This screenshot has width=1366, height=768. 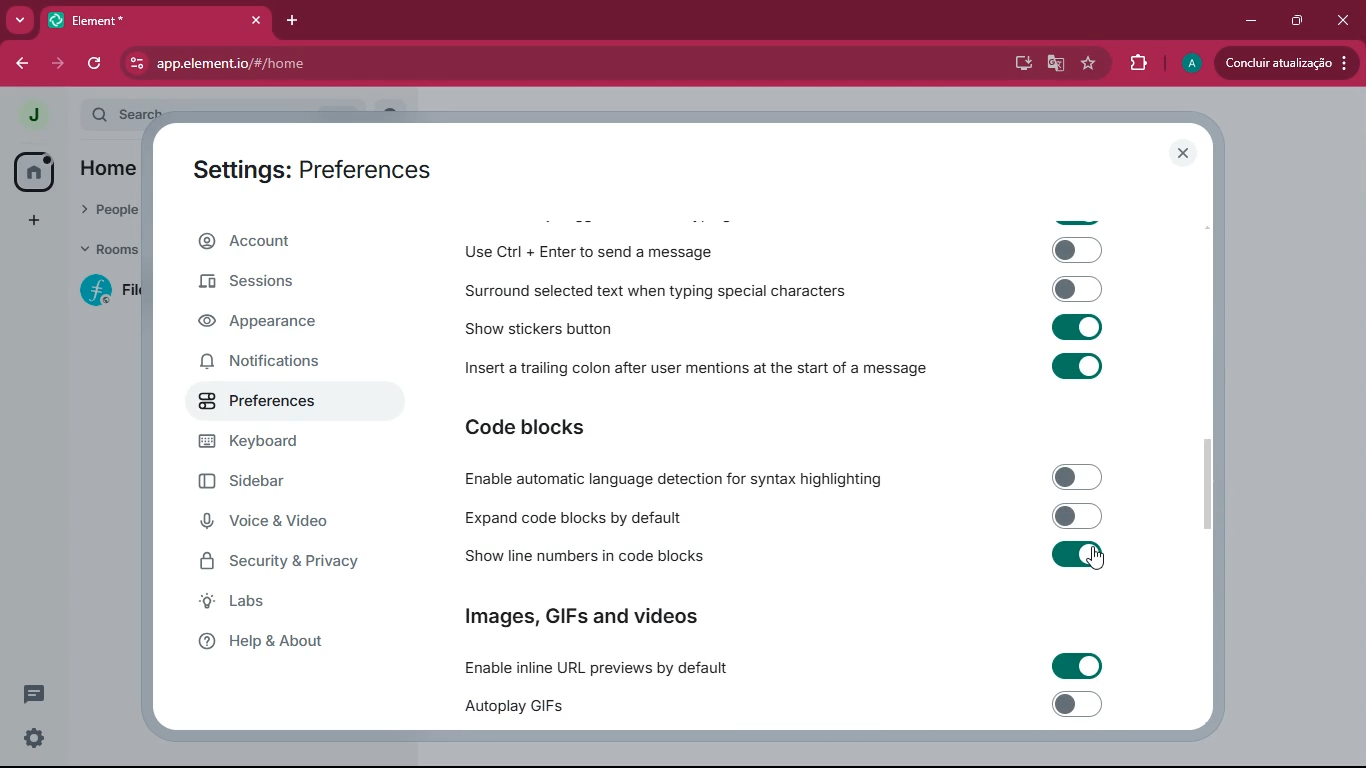 What do you see at coordinates (539, 429) in the screenshot?
I see `code blocks ` at bounding box center [539, 429].